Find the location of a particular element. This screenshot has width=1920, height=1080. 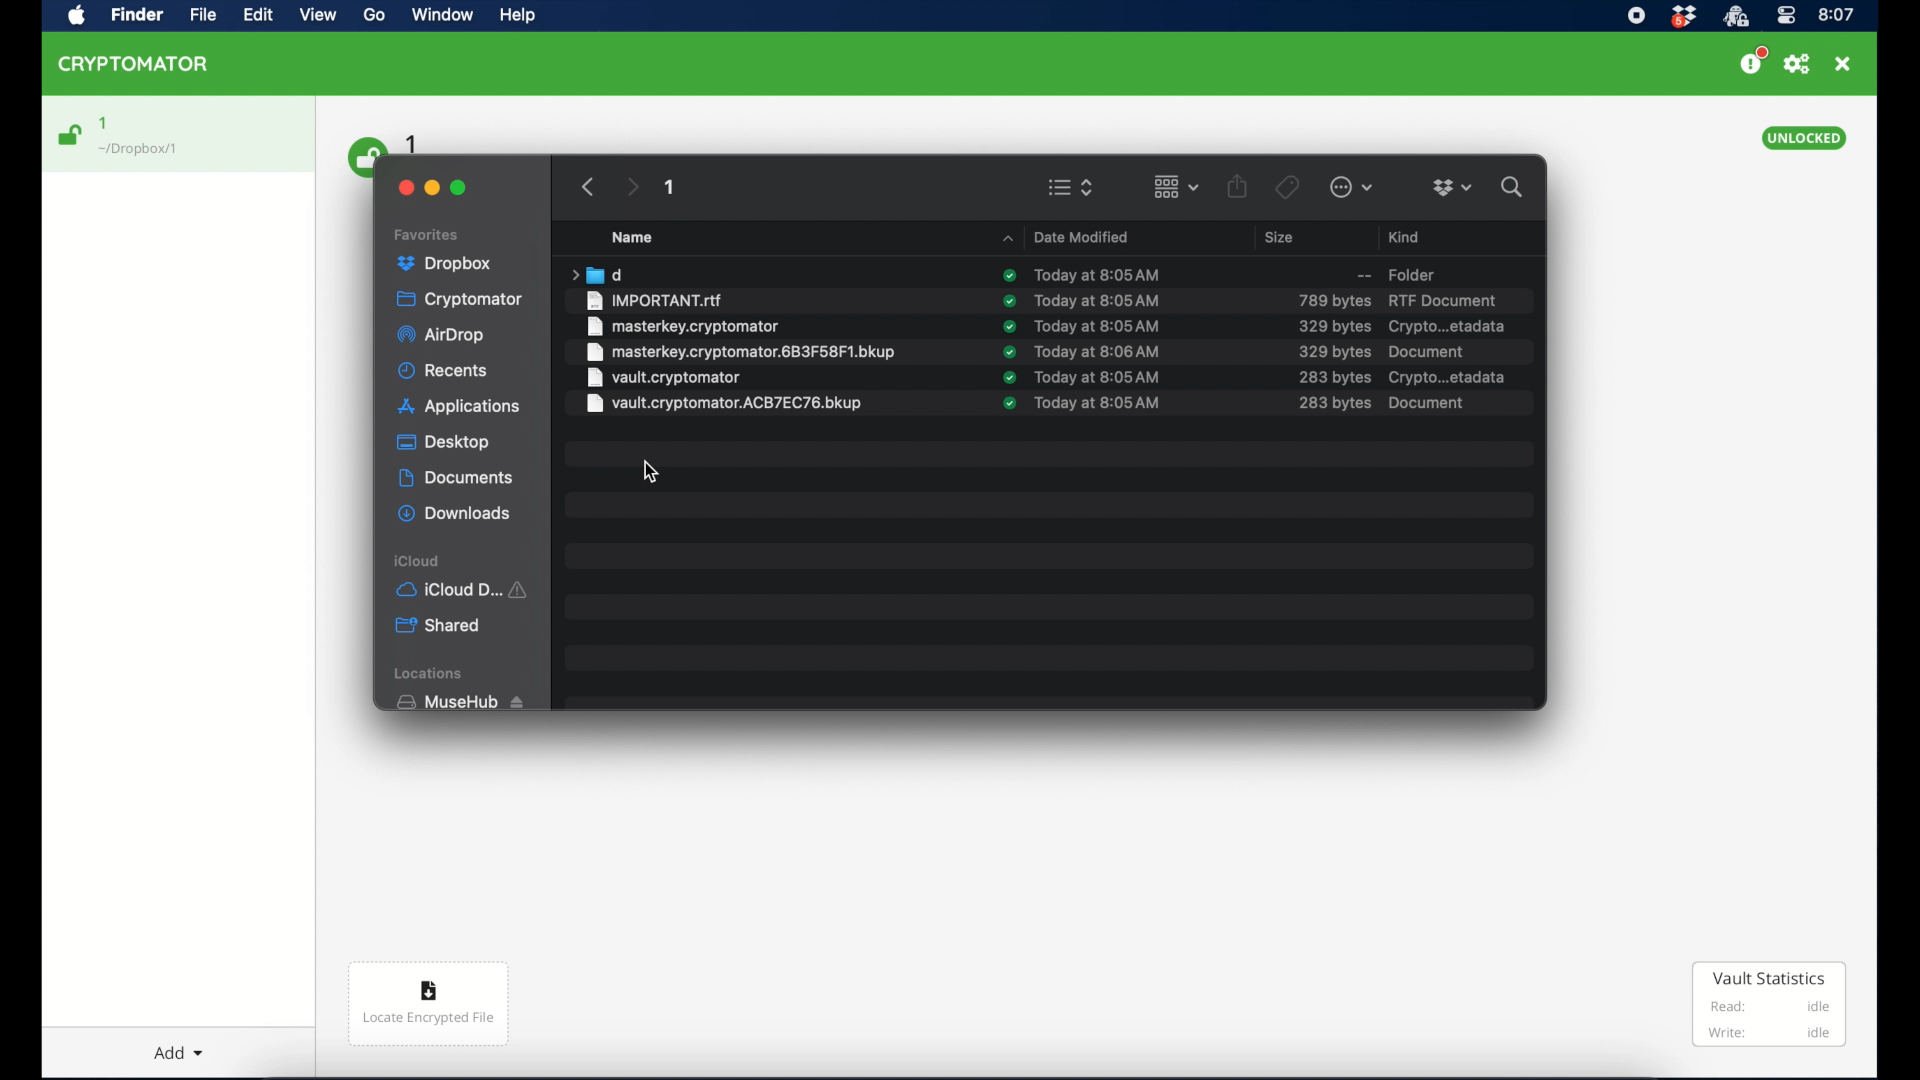

date is located at coordinates (1095, 273).